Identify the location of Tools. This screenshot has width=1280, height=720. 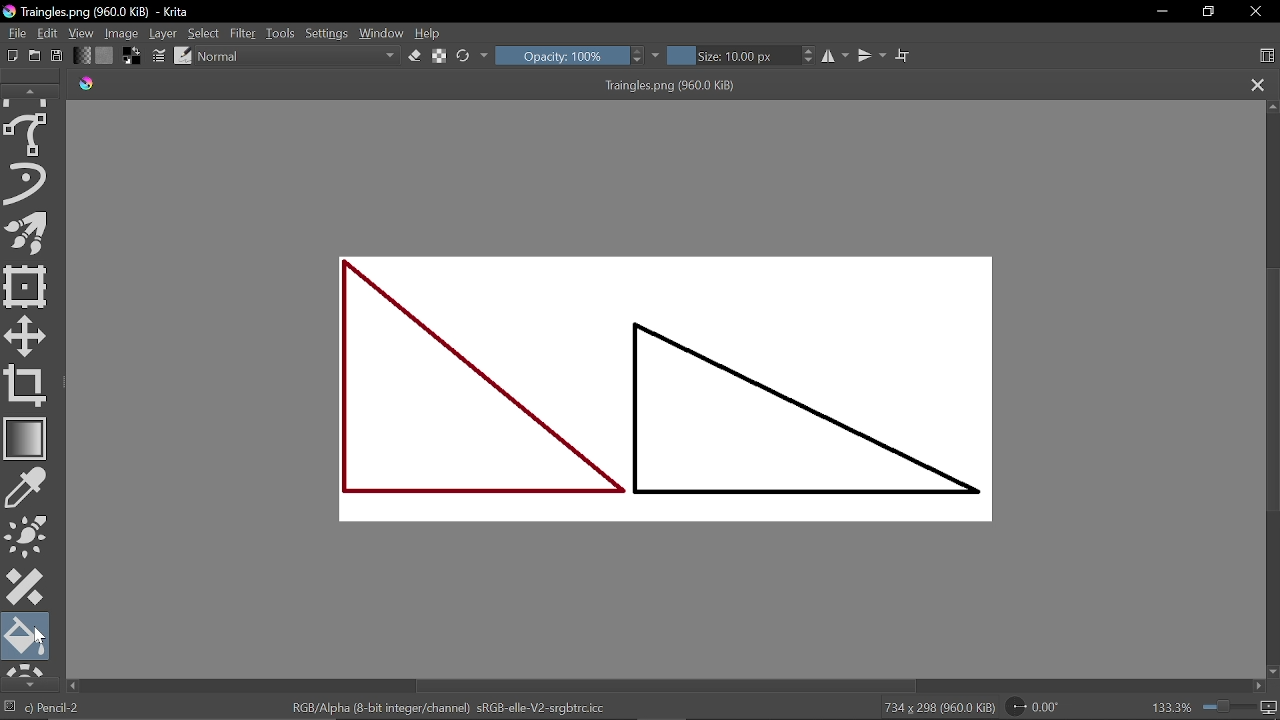
(282, 34).